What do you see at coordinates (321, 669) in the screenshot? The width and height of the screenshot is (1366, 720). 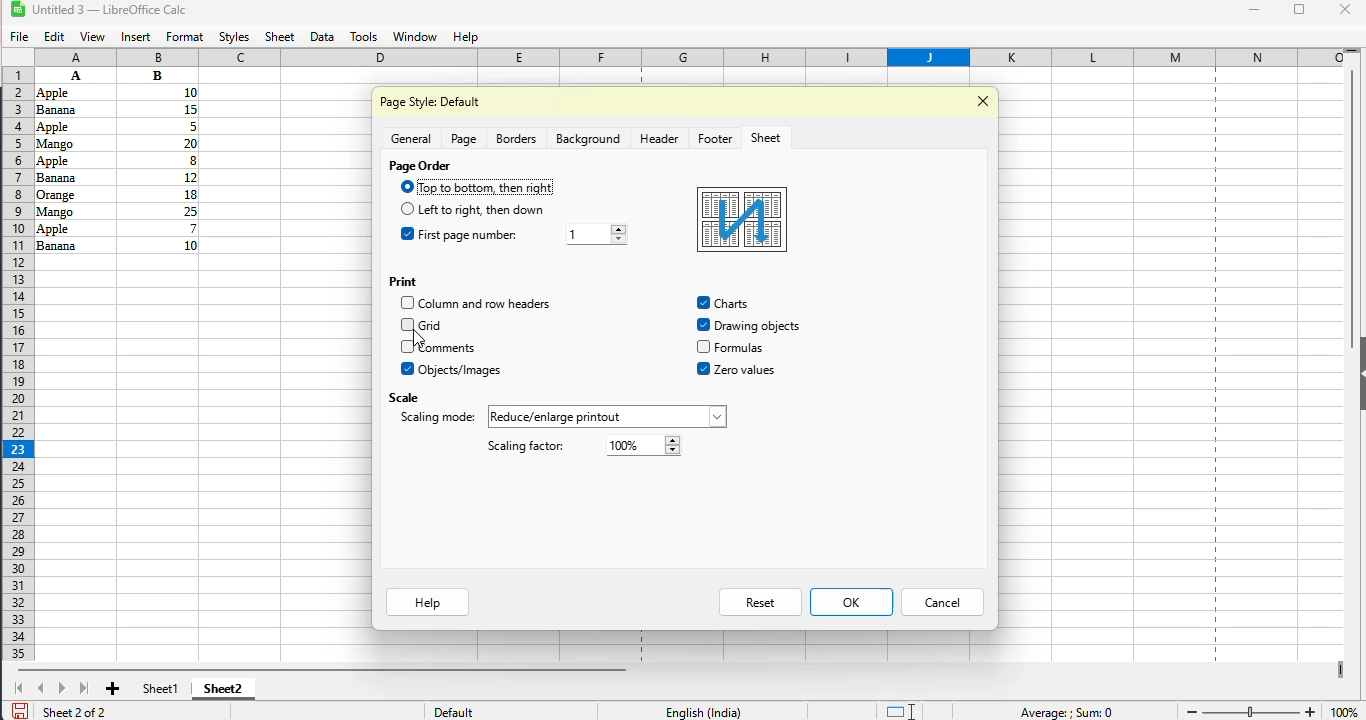 I see `horizontal scrollbar` at bounding box center [321, 669].